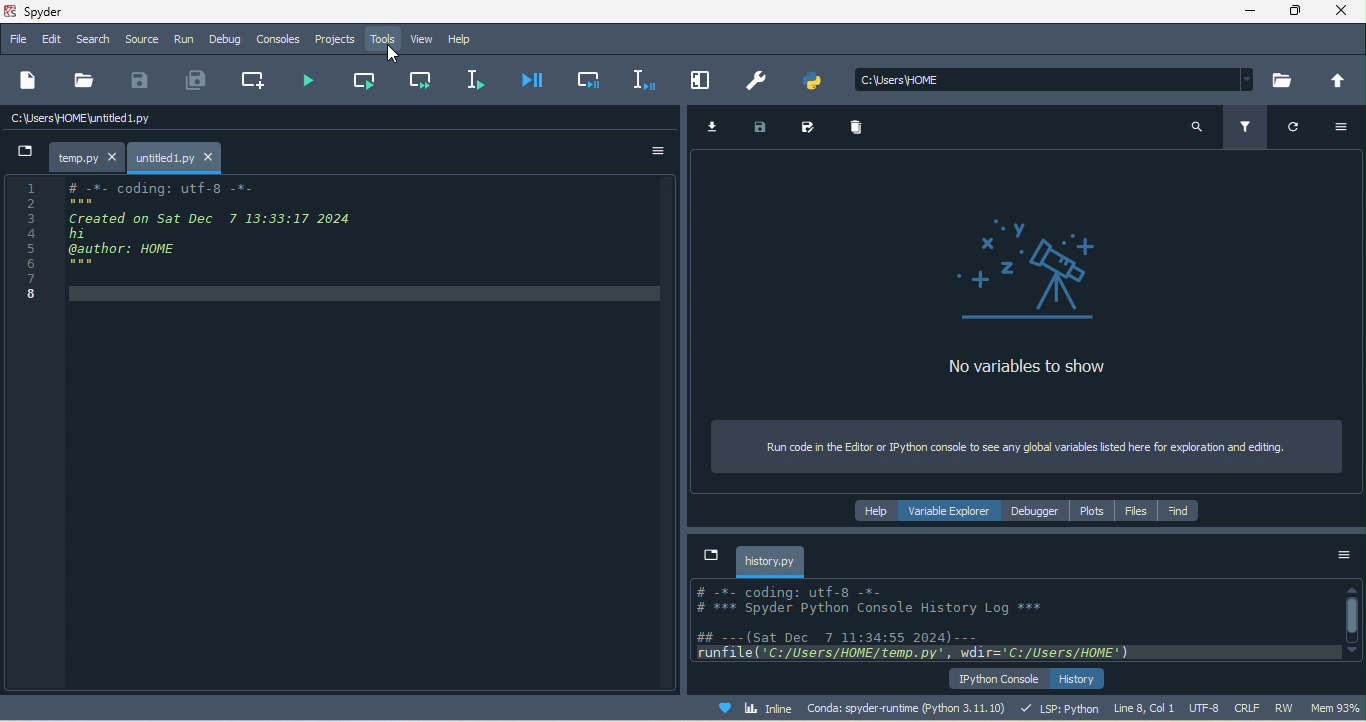 This screenshot has width=1366, height=722. What do you see at coordinates (181, 238) in the screenshot?
I see `code in editor pane` at bounding box center [181, 238].